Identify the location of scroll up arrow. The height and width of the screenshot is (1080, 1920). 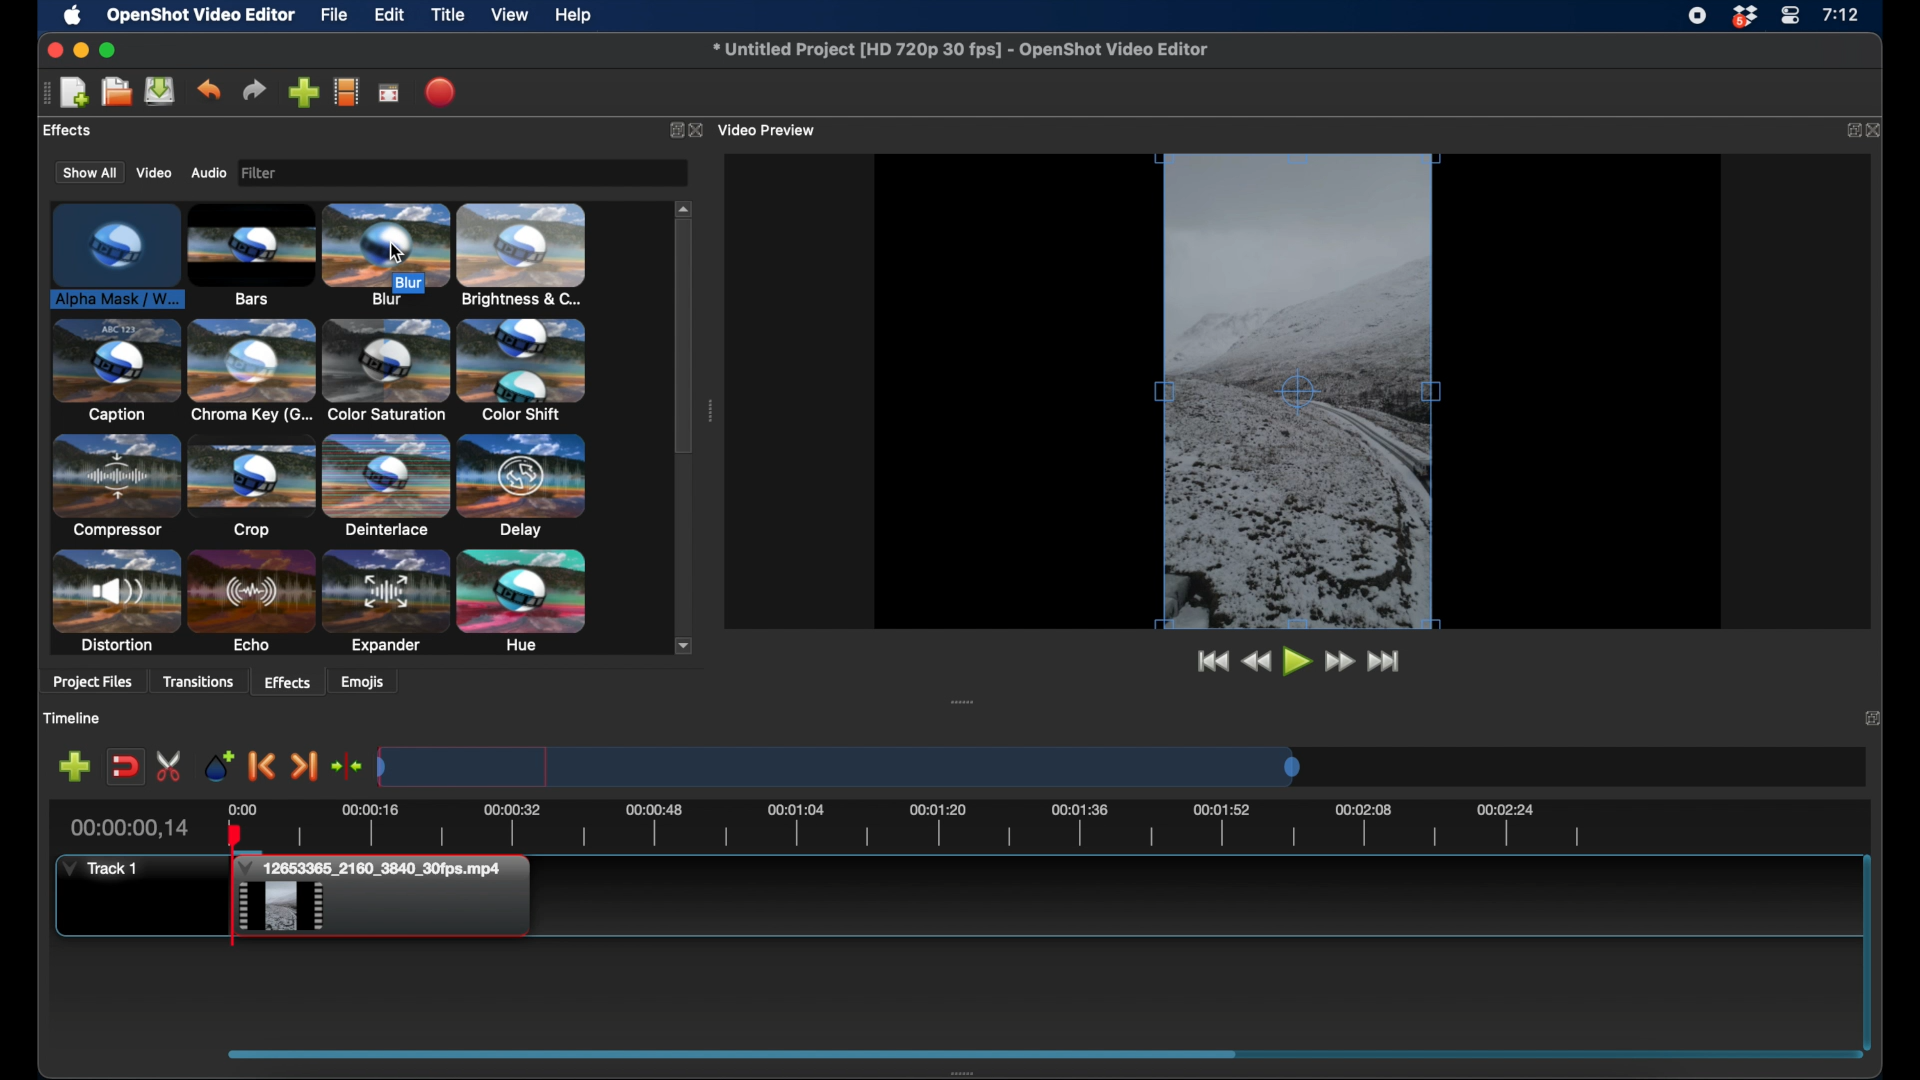
(685, 207).